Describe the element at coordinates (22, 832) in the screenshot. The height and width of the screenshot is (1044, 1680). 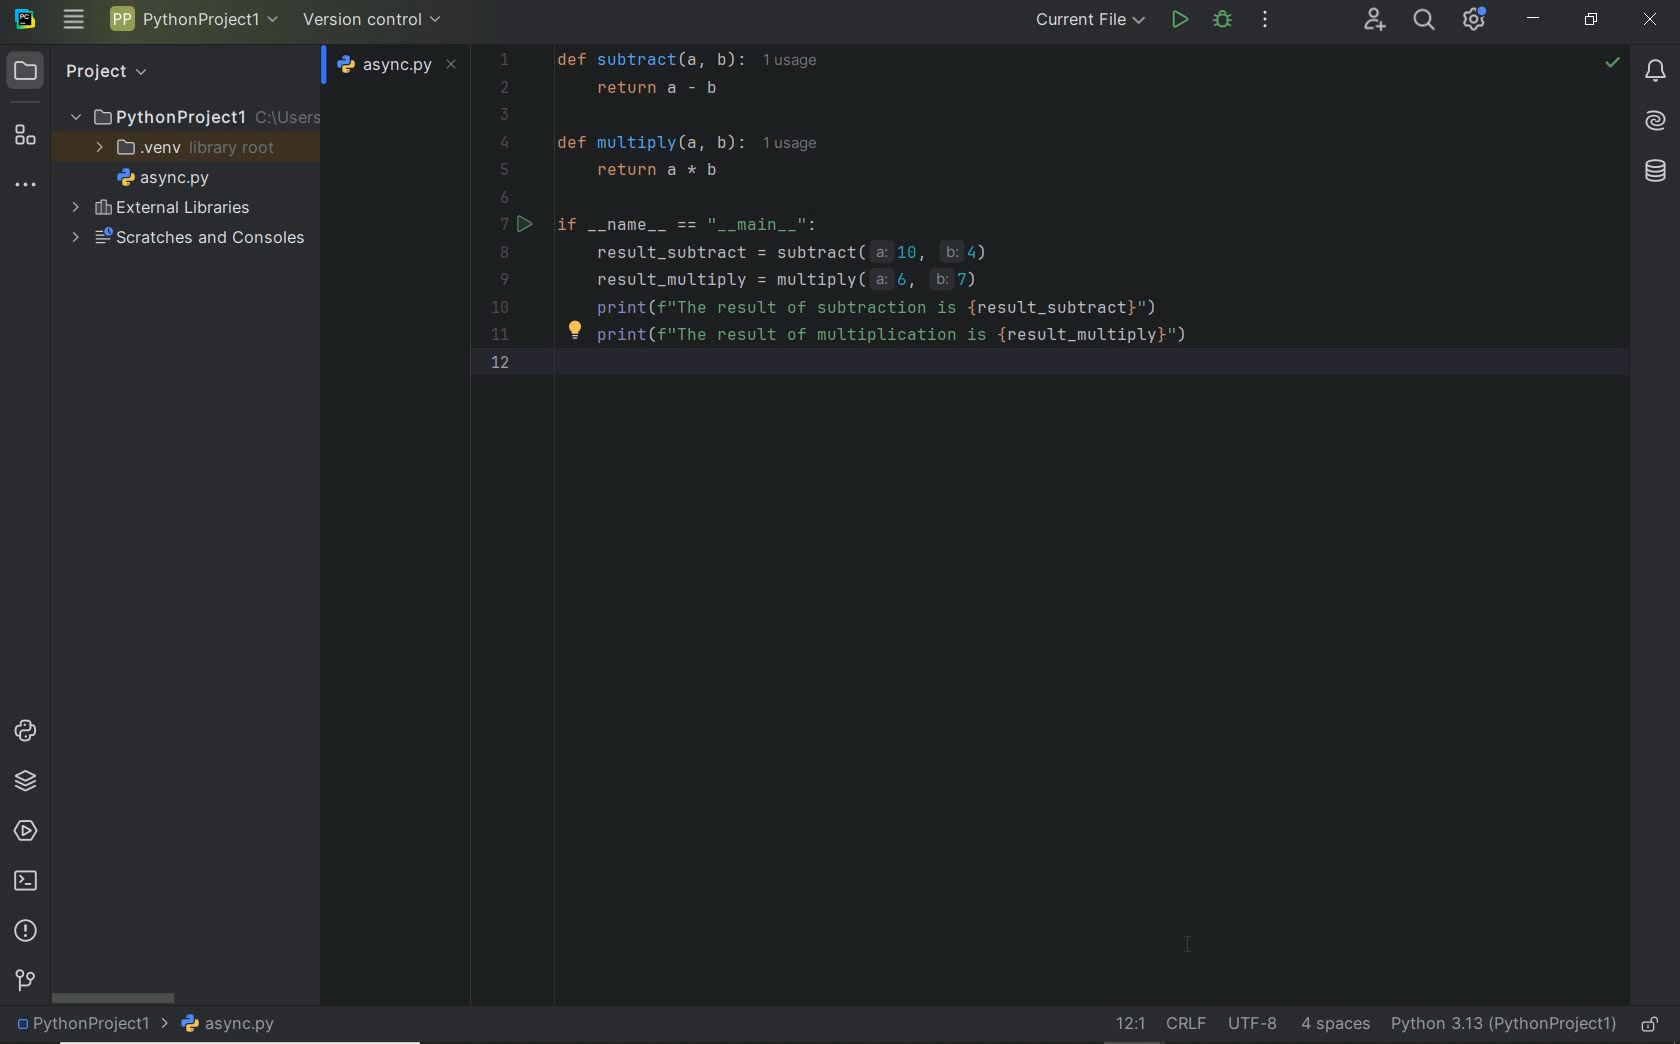
I see `services` at that location.